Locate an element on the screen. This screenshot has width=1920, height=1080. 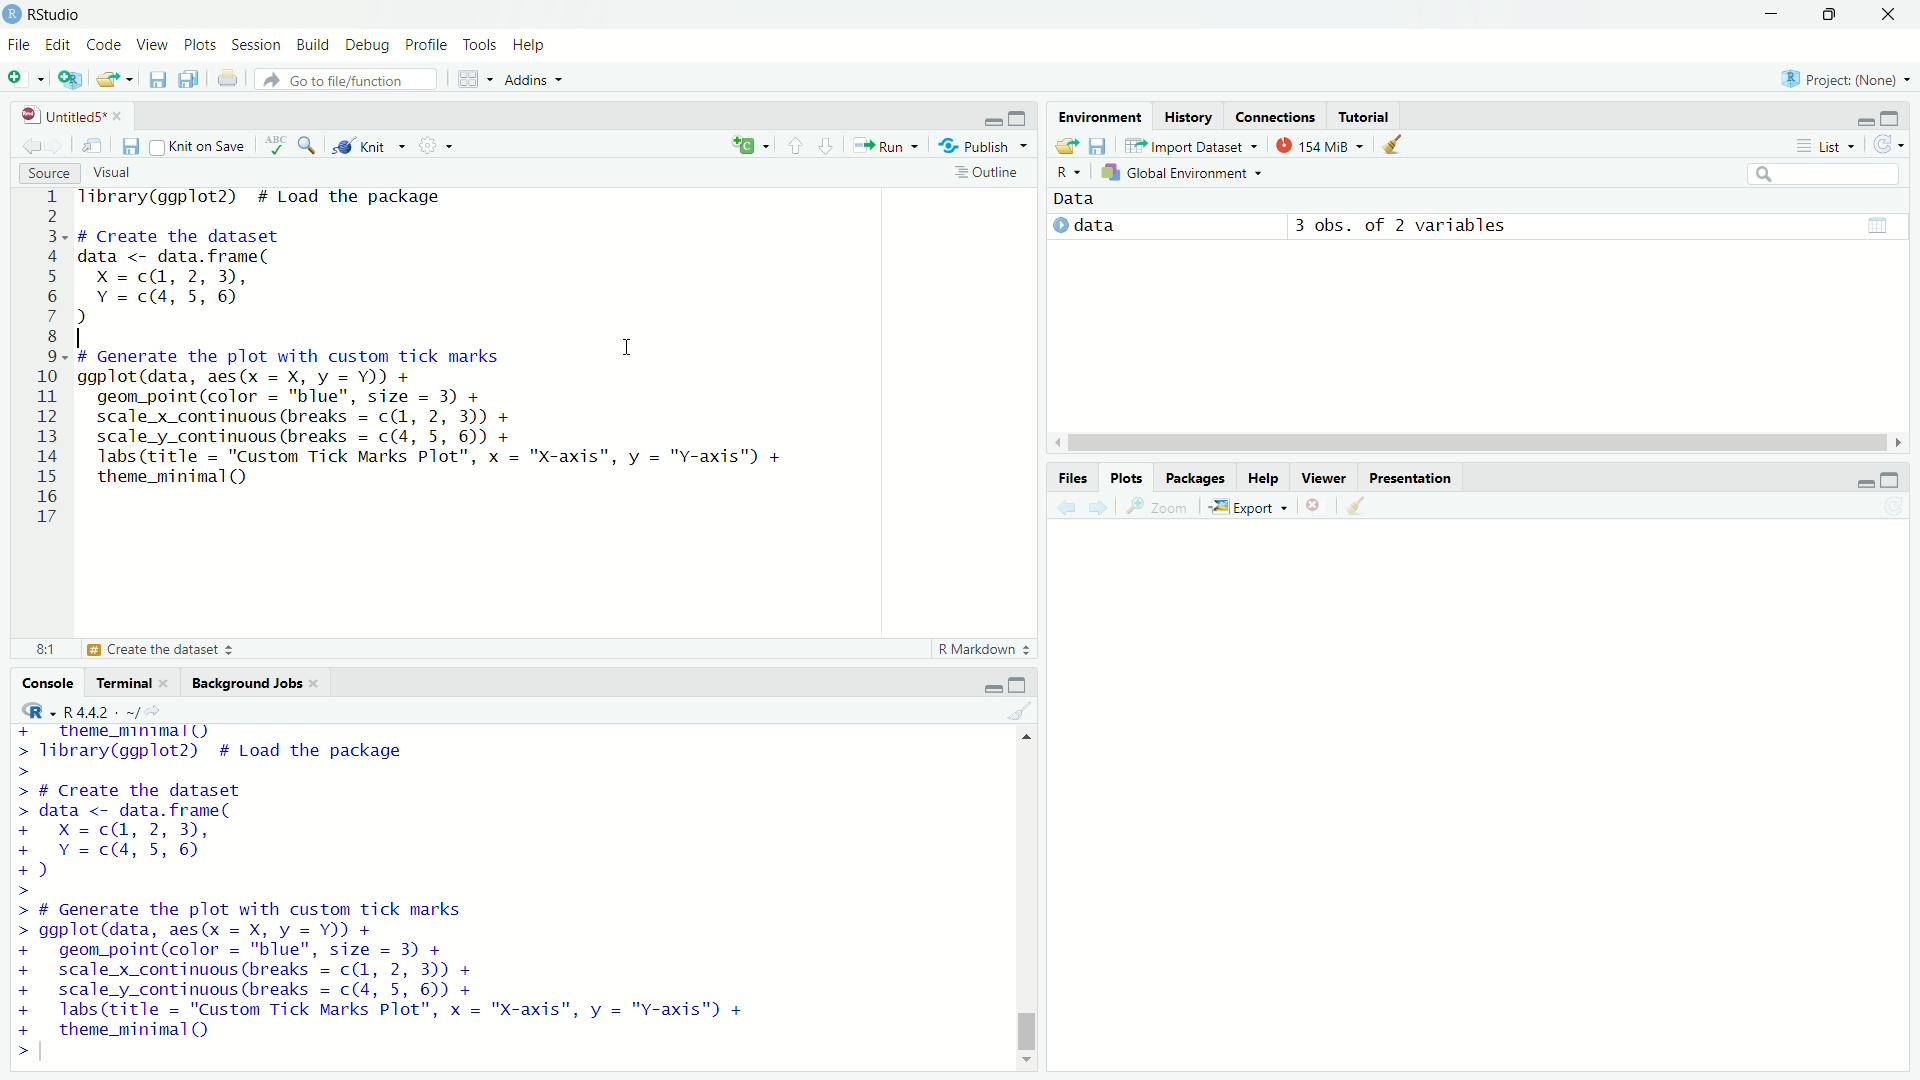
cursor is located at coordinates (627, 347).